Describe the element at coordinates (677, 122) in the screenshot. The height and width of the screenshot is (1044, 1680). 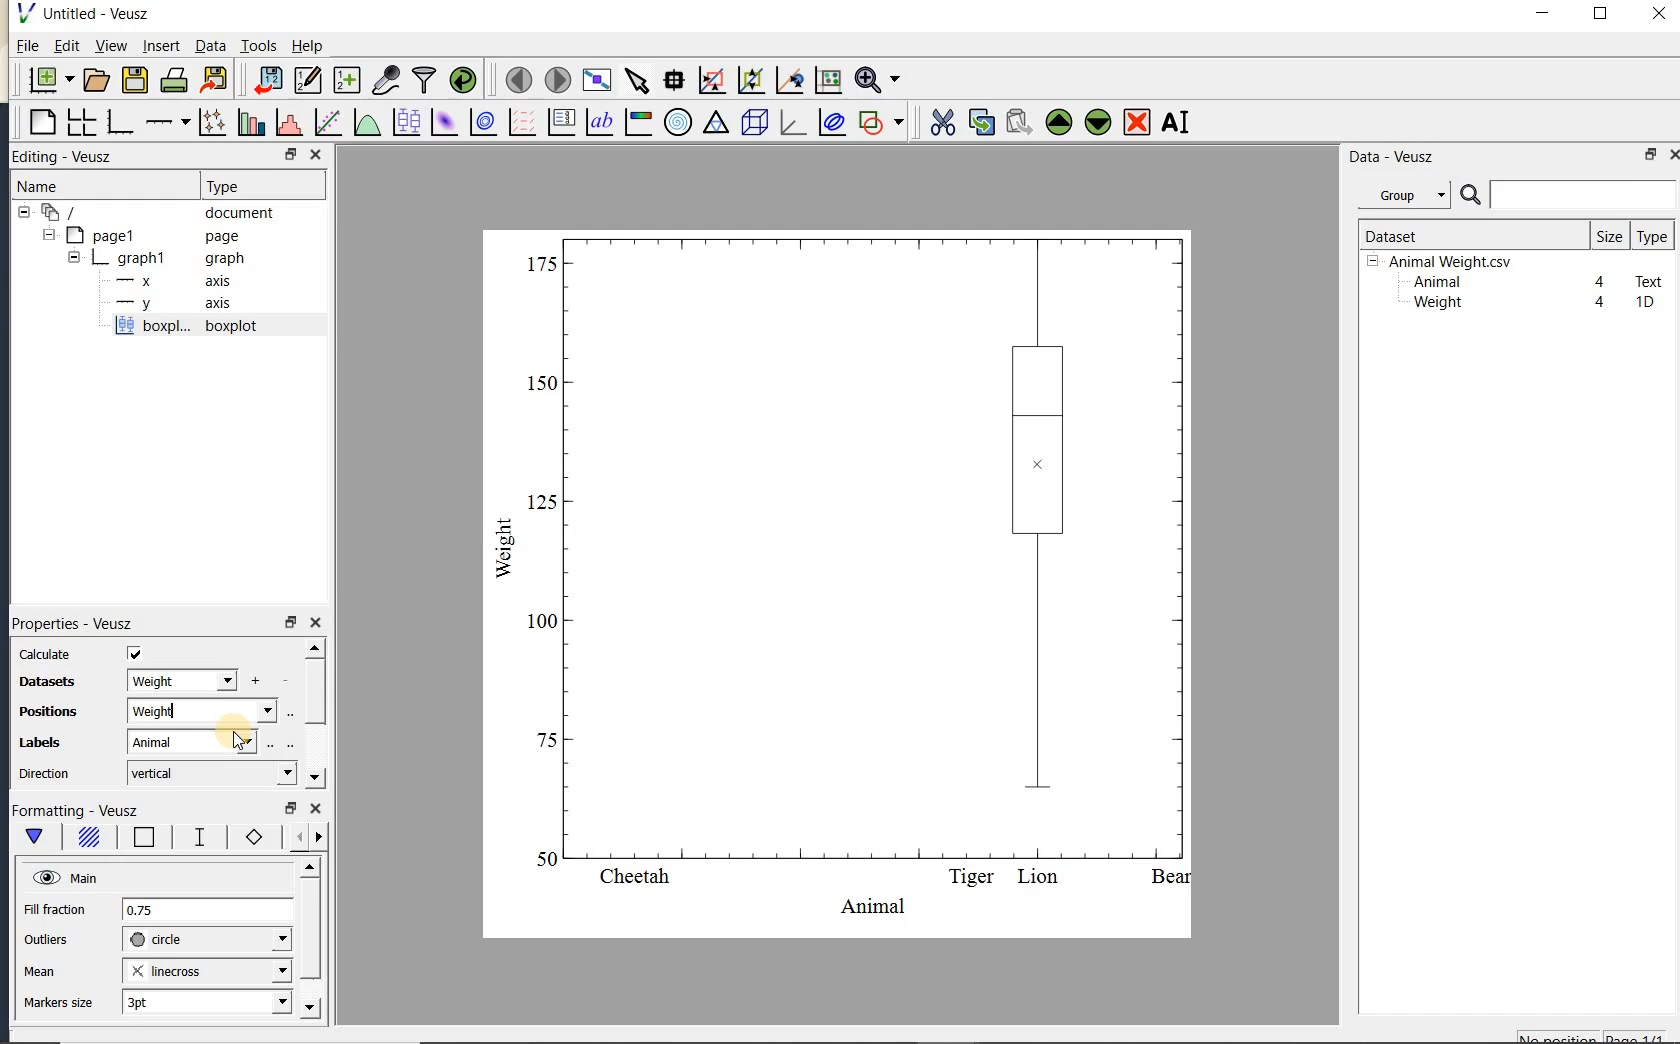
I see `polar graph` at that location.